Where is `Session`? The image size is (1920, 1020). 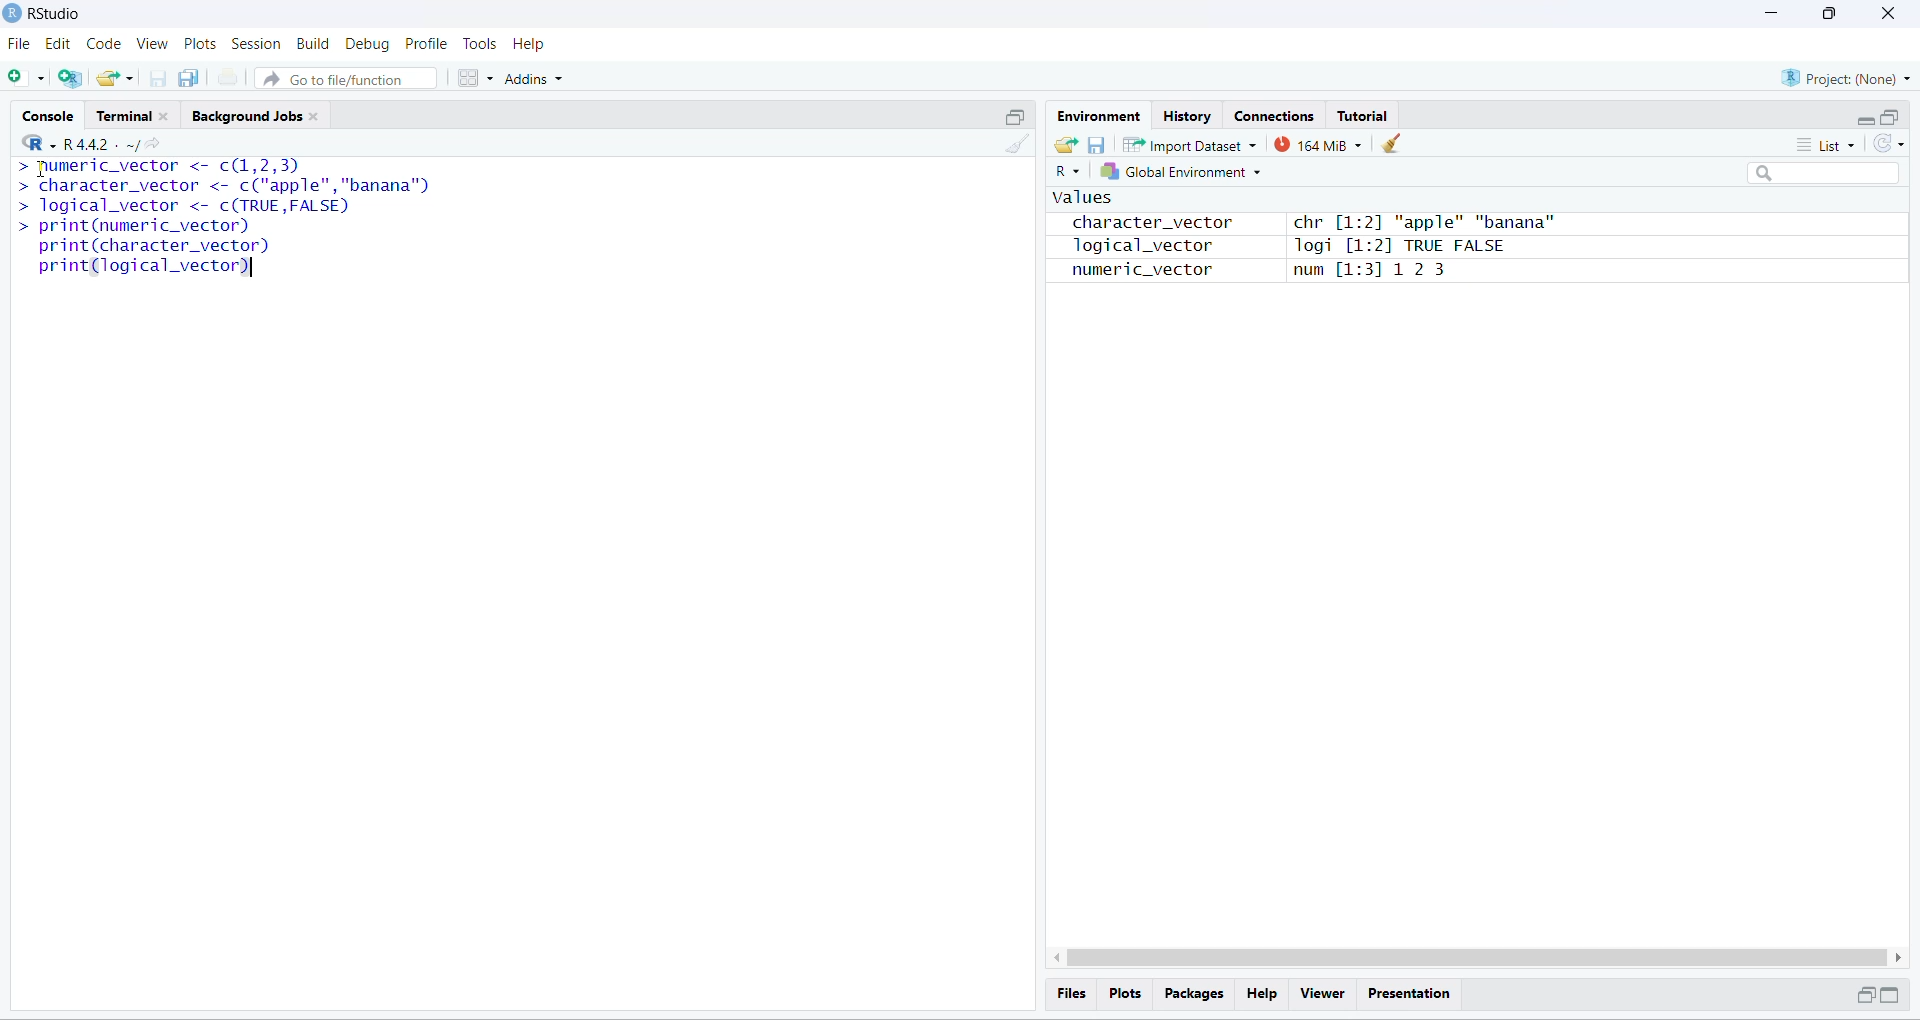 Session is located at coordinates (257, 44).